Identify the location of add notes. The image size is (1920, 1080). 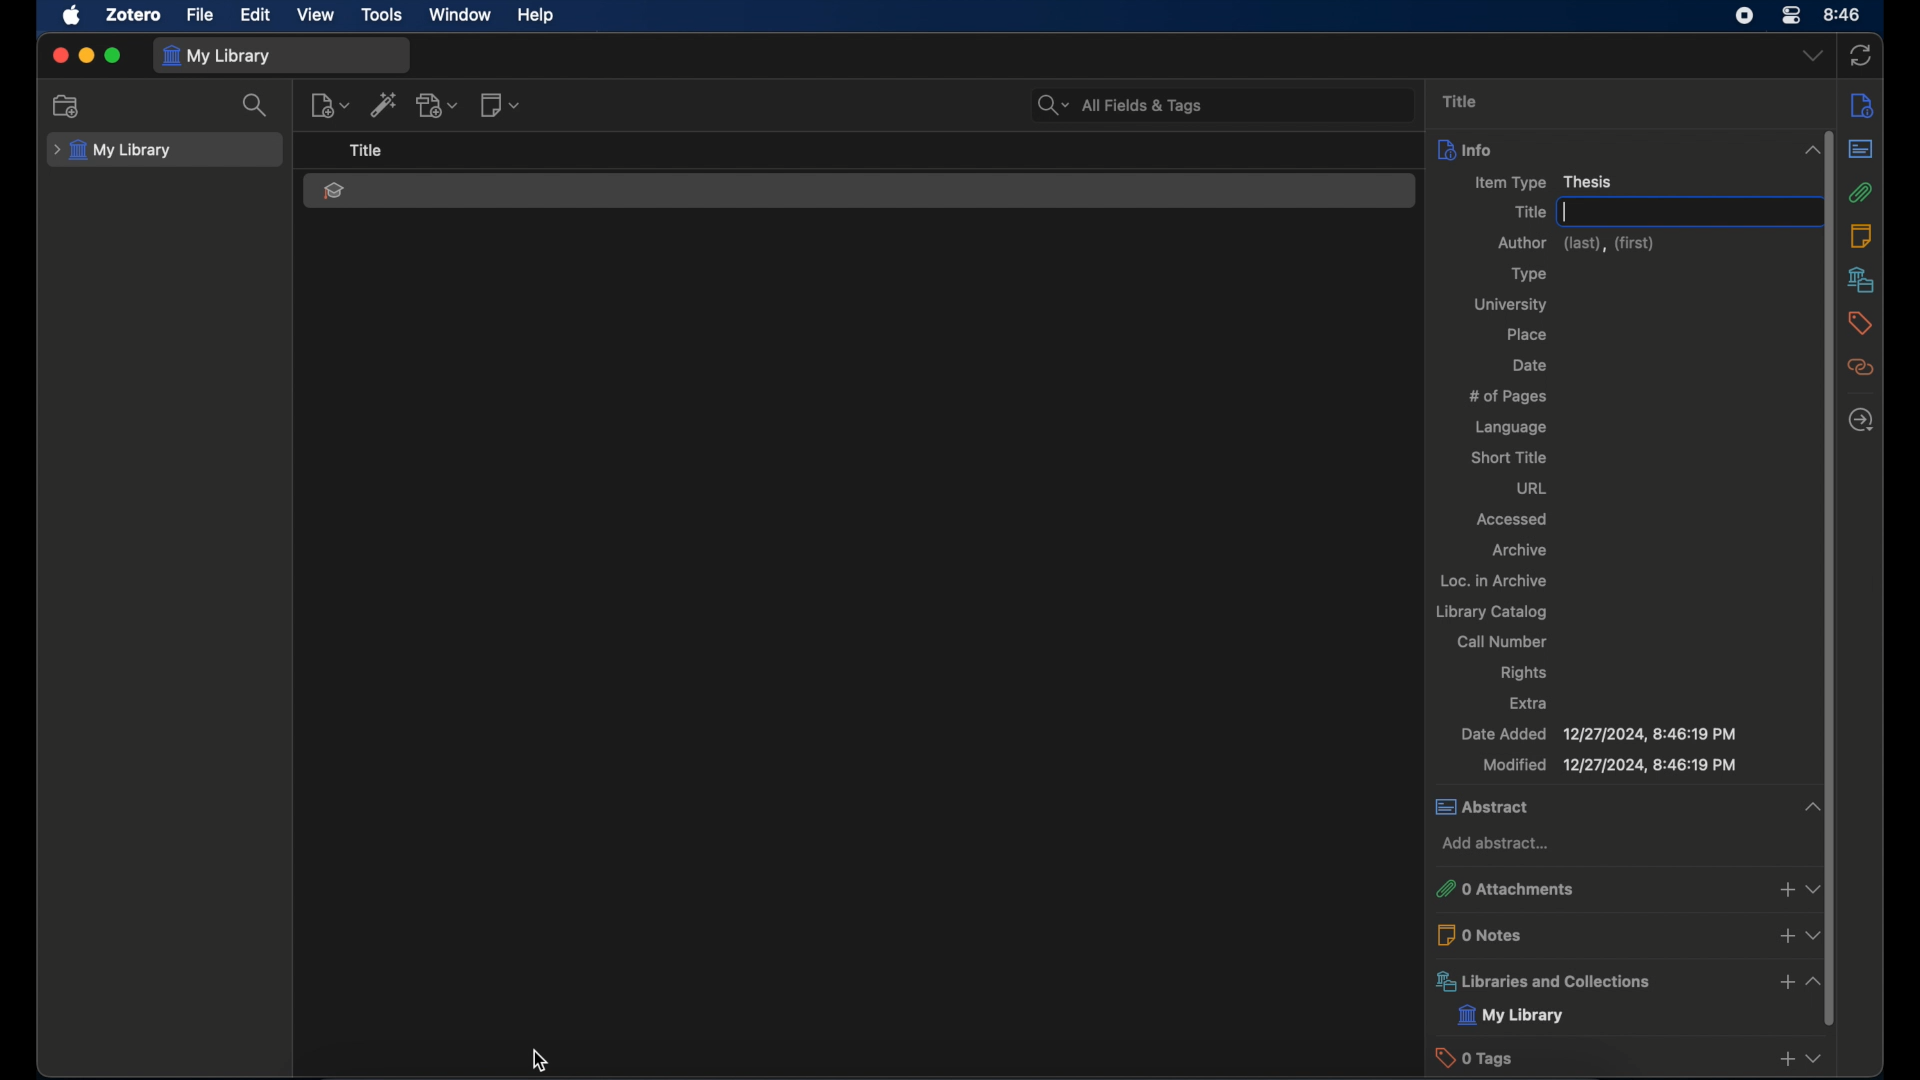
(1782, 936).